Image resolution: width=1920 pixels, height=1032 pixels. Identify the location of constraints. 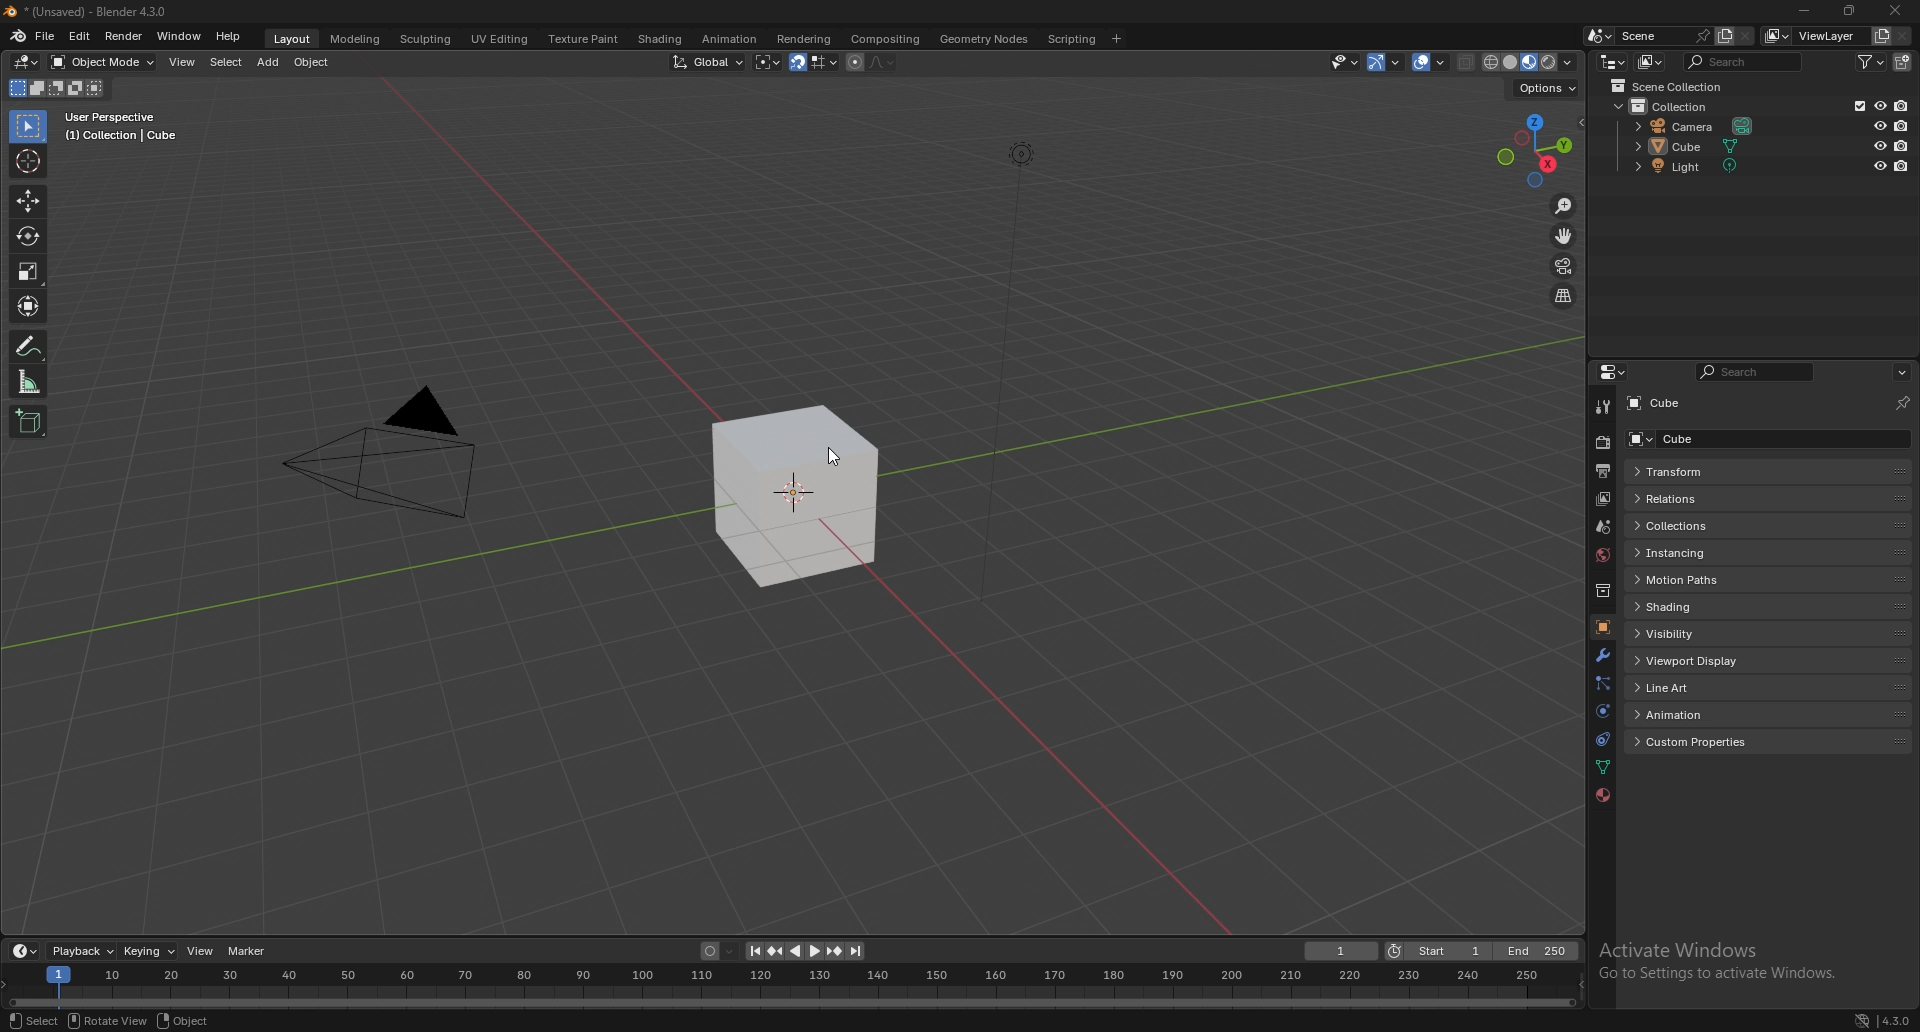
(1599, 740).